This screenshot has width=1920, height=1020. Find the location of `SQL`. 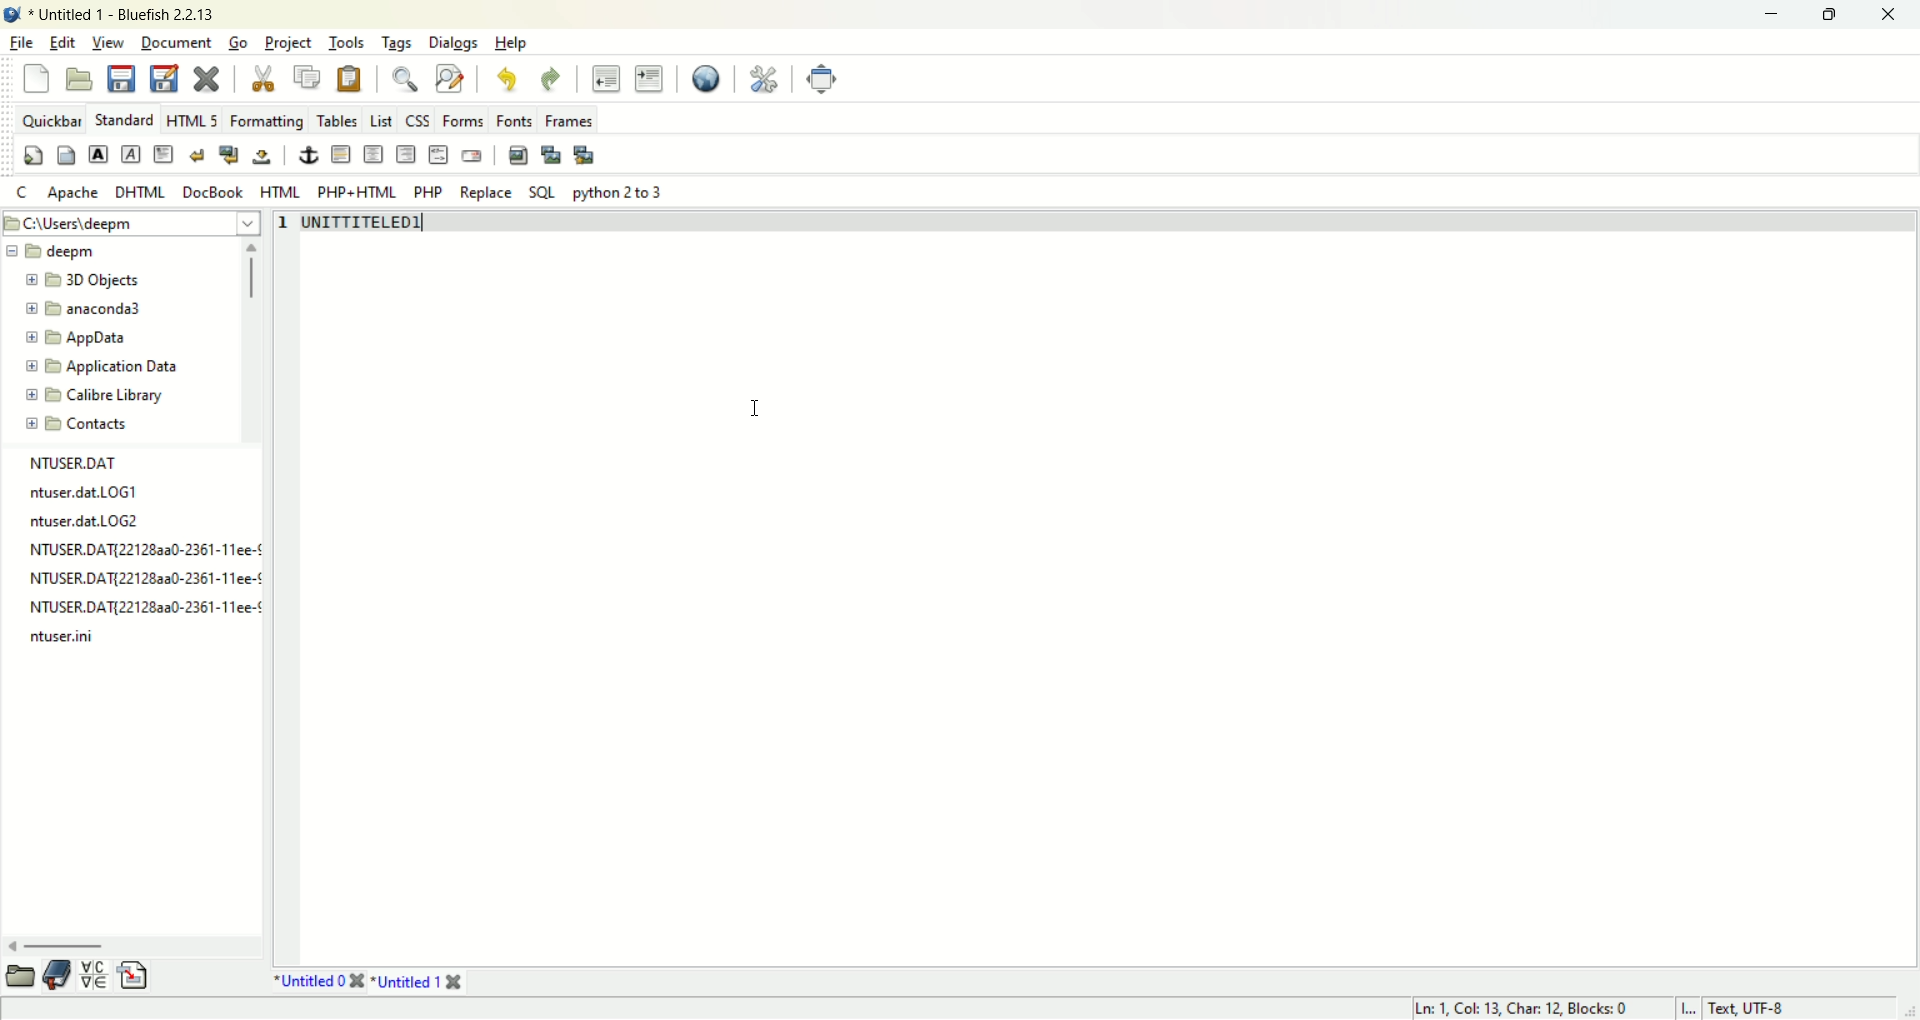

SQL is located at coordinates (541, 193).